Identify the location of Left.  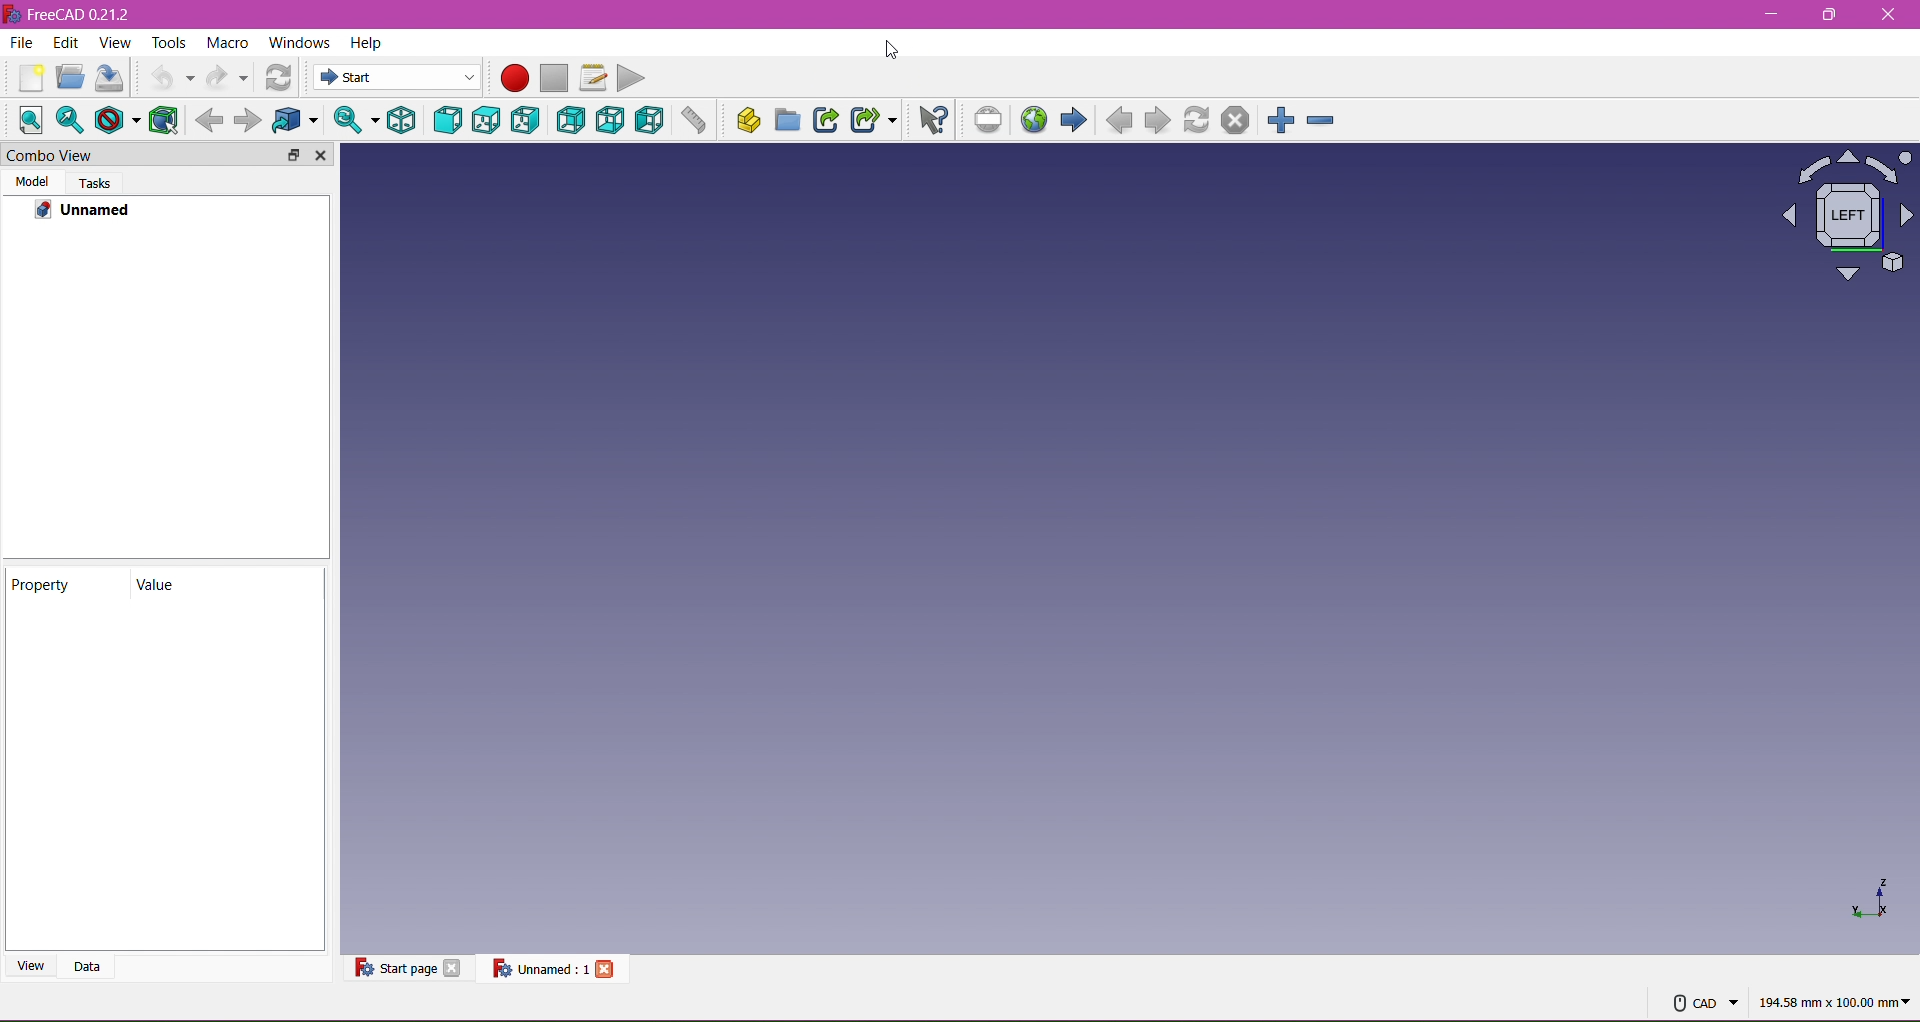
(650, 120).